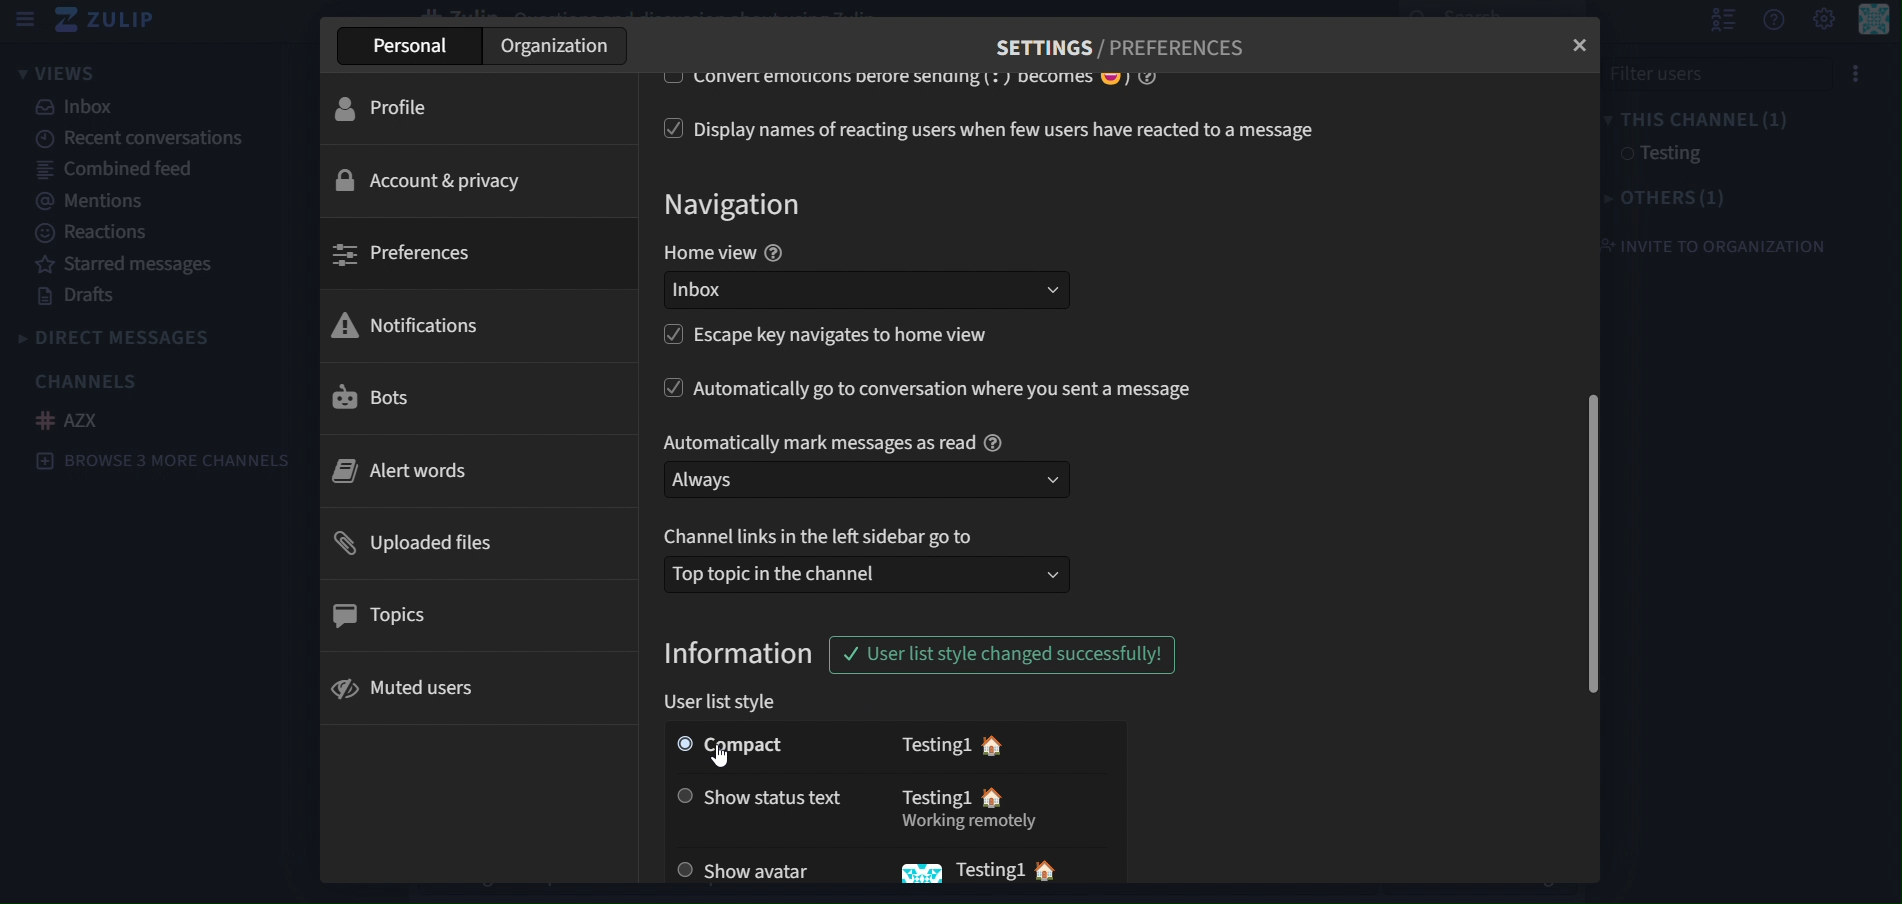  I want to click on information, so click(742, 654).